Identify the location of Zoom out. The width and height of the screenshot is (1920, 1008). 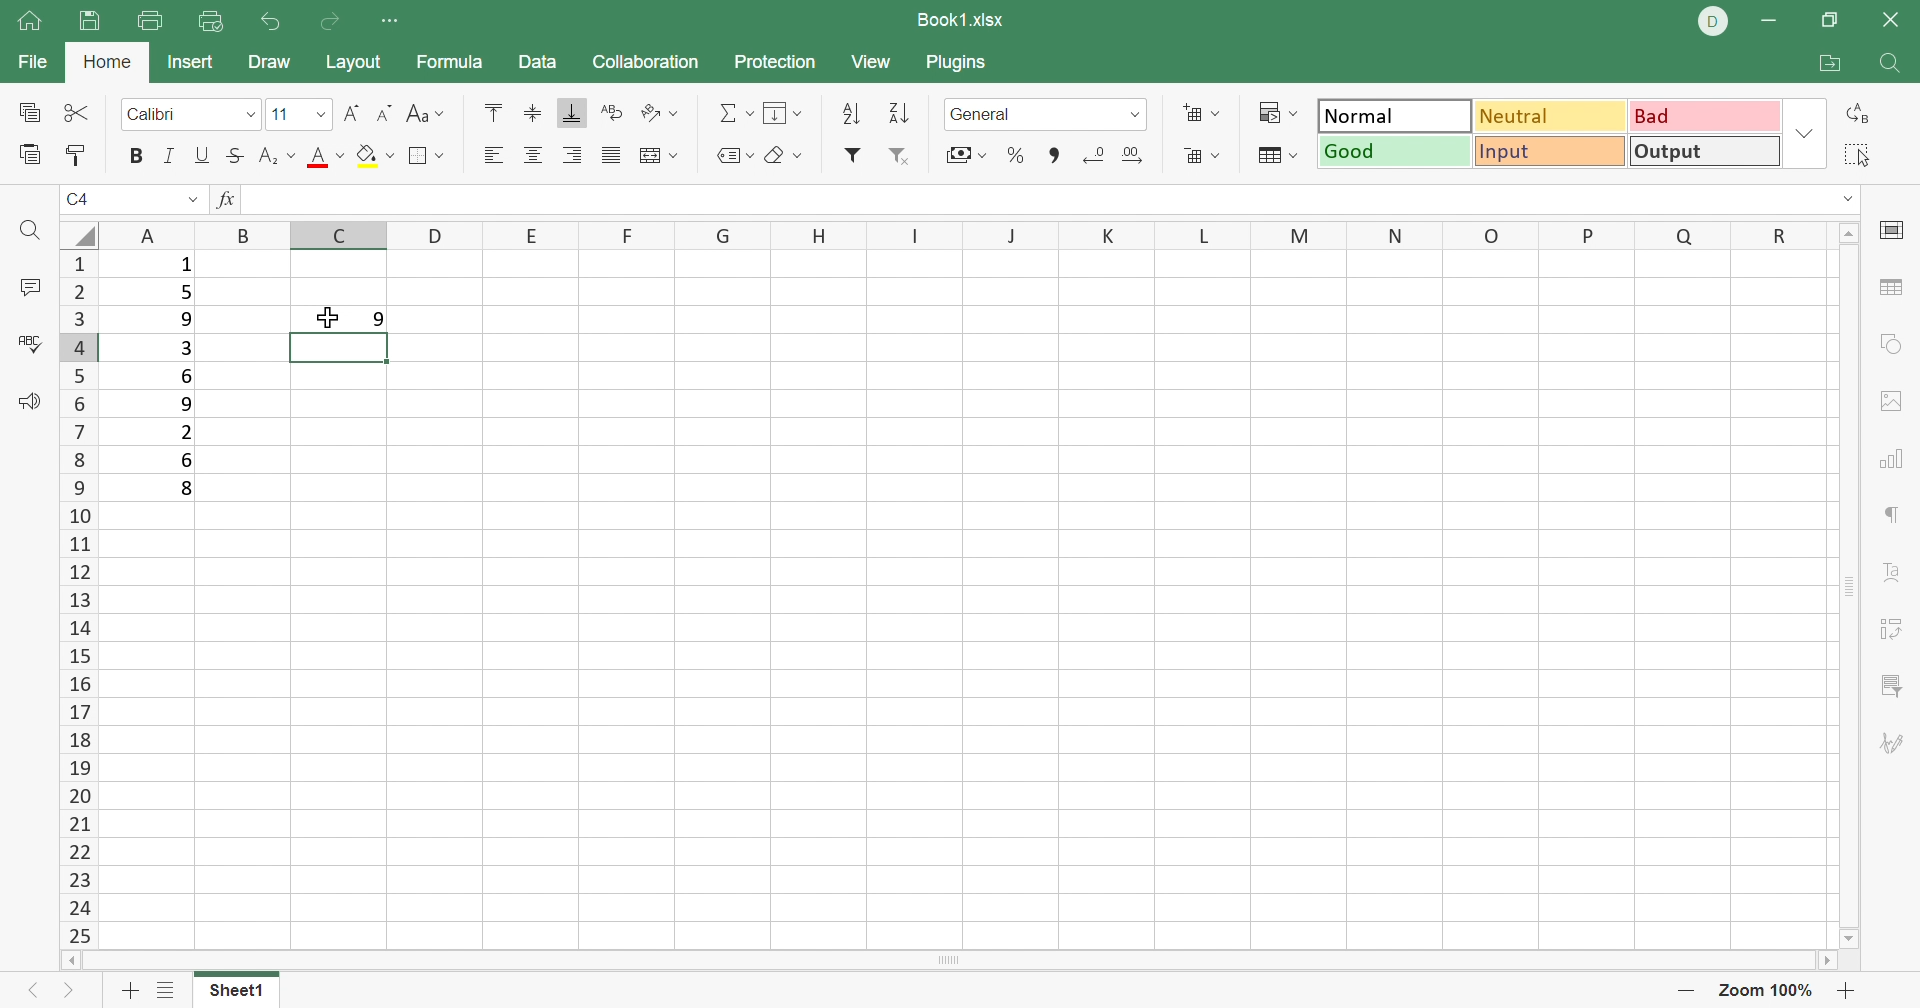
(1681, 994).